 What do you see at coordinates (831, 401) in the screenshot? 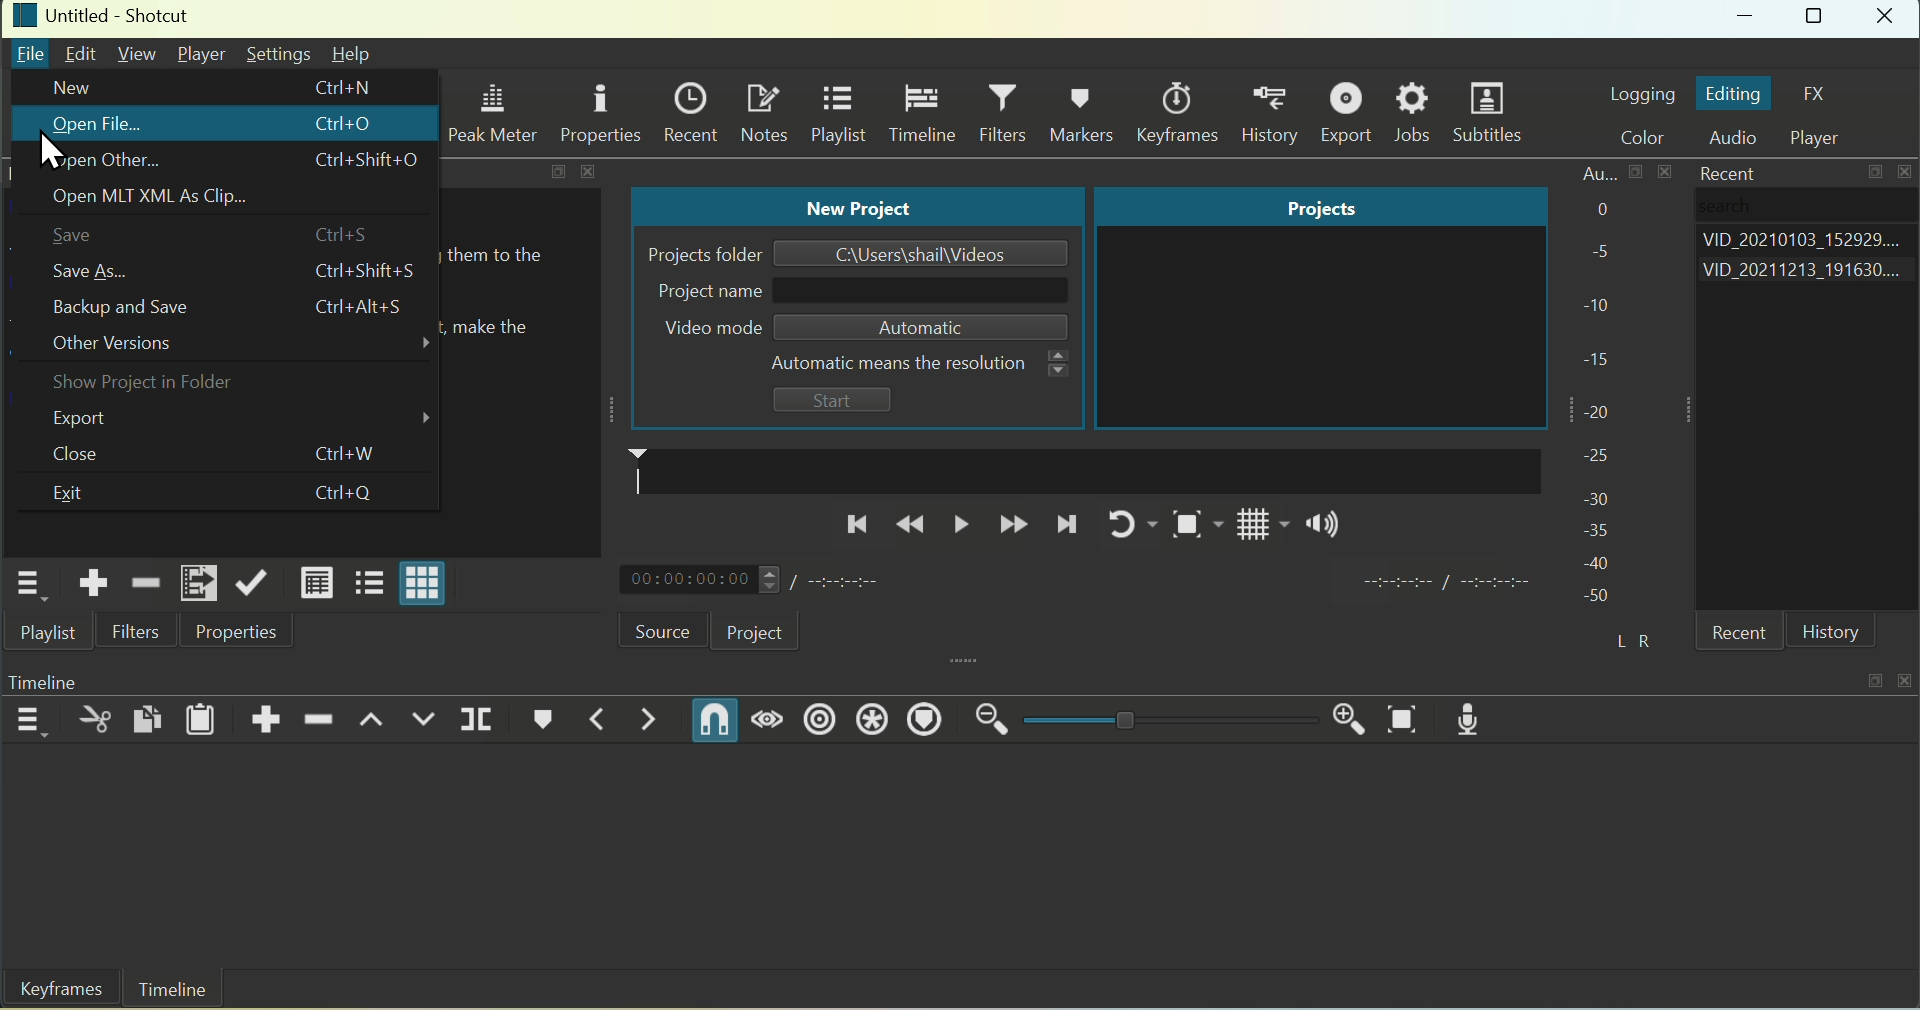
I see `Start` at bounding box center [831, 401].